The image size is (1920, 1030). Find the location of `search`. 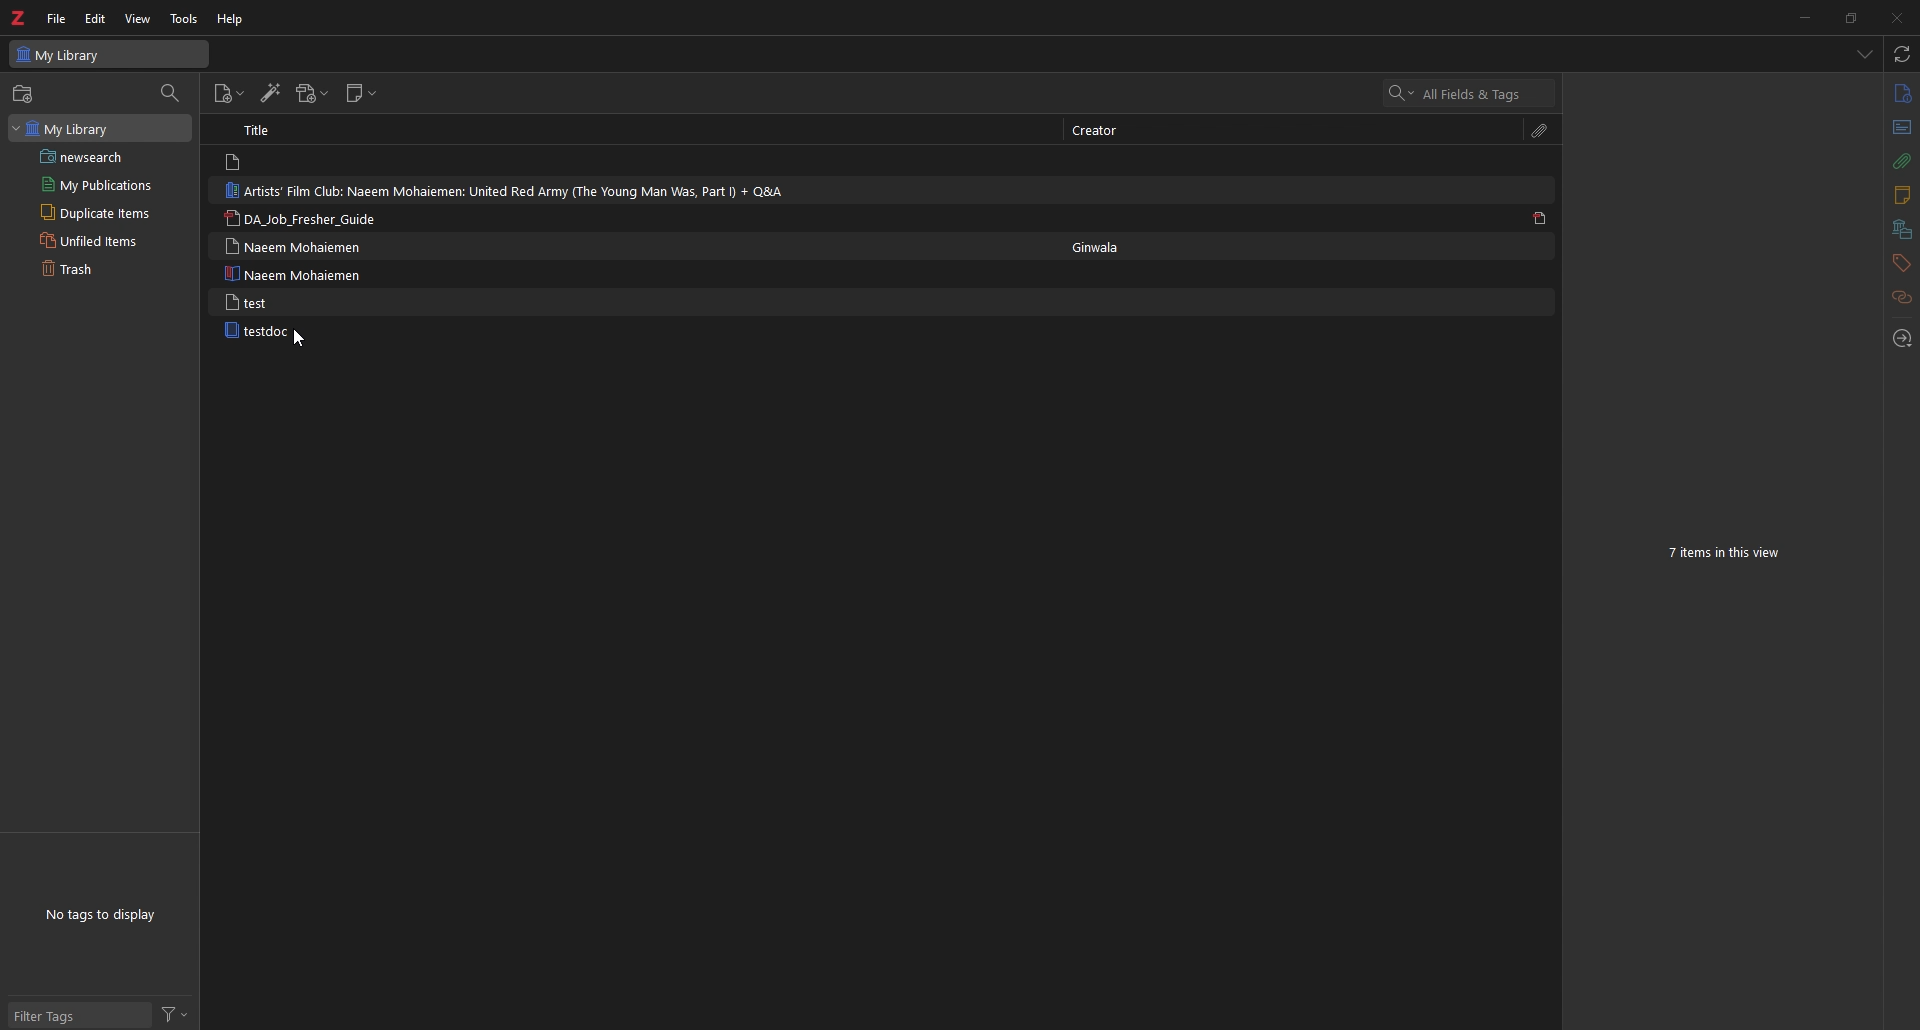

search is located at coordinates (1470, 93).